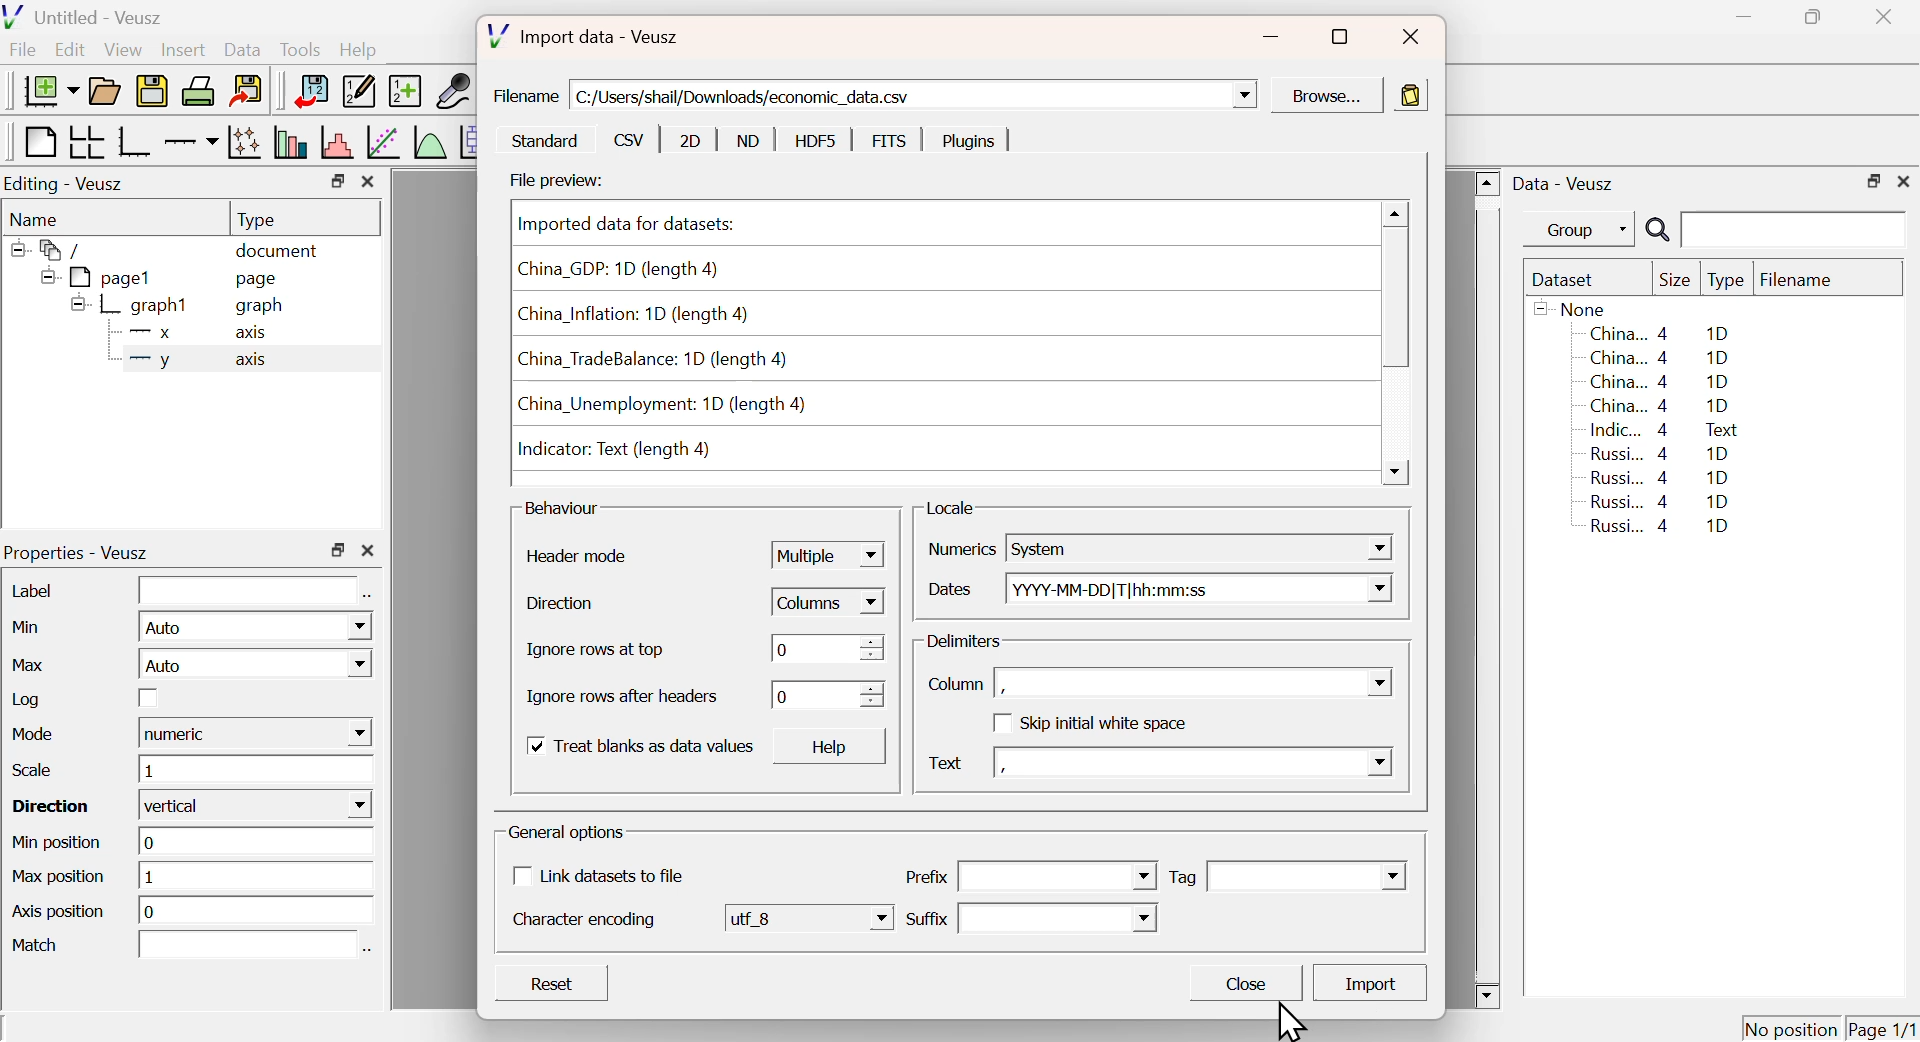 The image size is (1920, 1042). I want to click on Minimize, so click(1744, 18).